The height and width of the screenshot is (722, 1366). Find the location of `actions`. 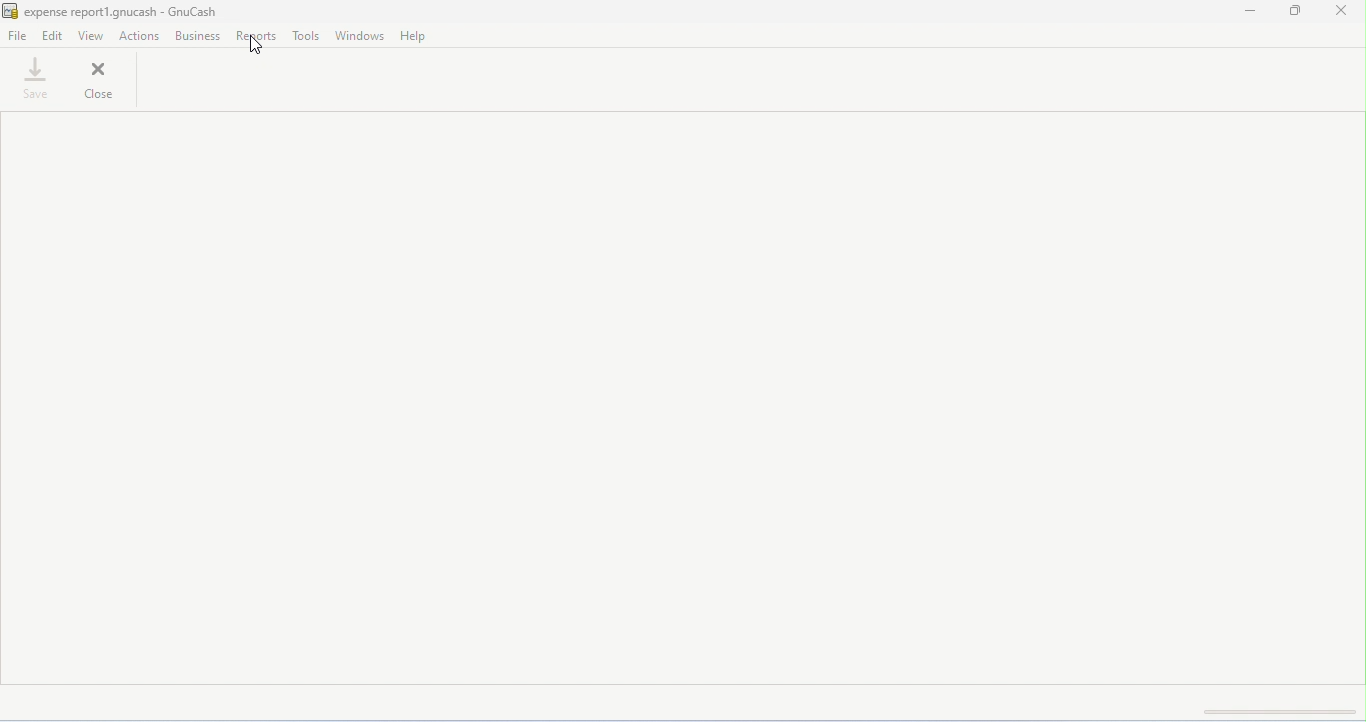

actions is located at coordinates (141, 36).